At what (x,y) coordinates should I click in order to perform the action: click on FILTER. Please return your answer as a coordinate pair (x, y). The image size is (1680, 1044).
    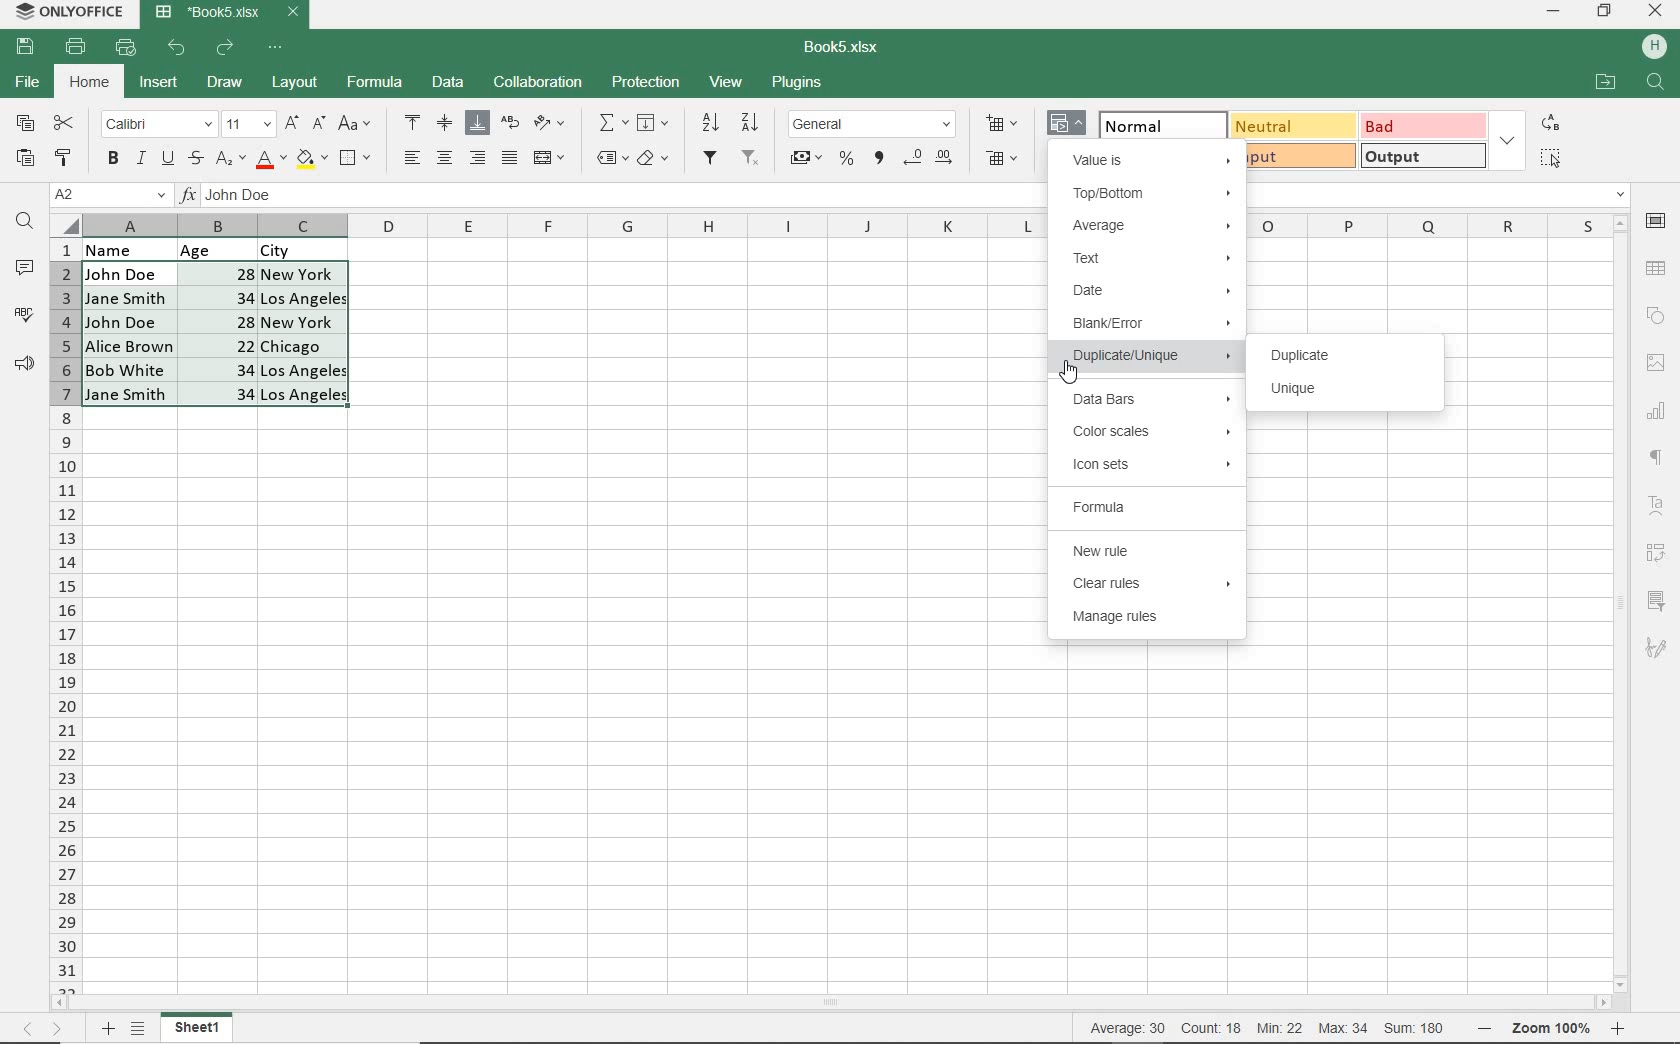
    Looking at the image, I should click on (712, 158).